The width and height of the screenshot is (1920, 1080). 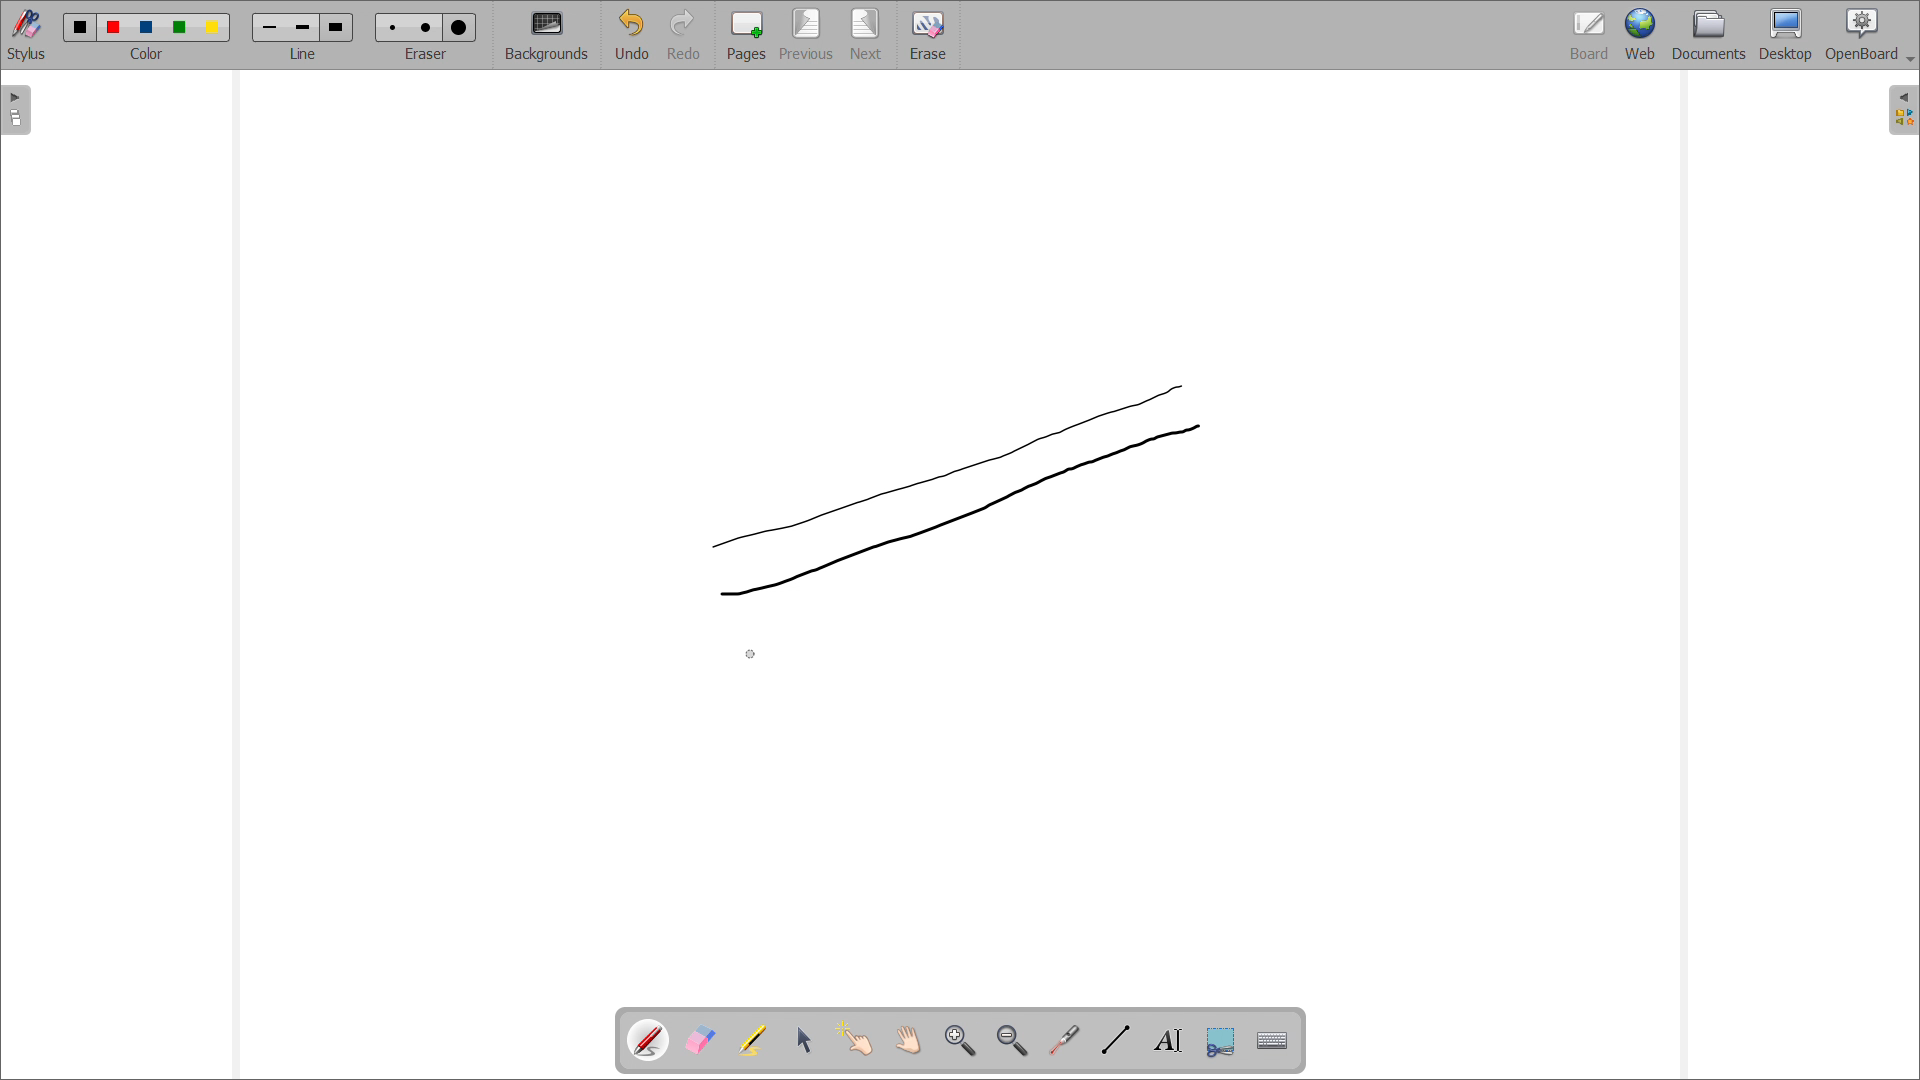 What do you see at coordinates (1709, 36) in the screenshot?
I see `documents` at bounding box center [1709, 36].